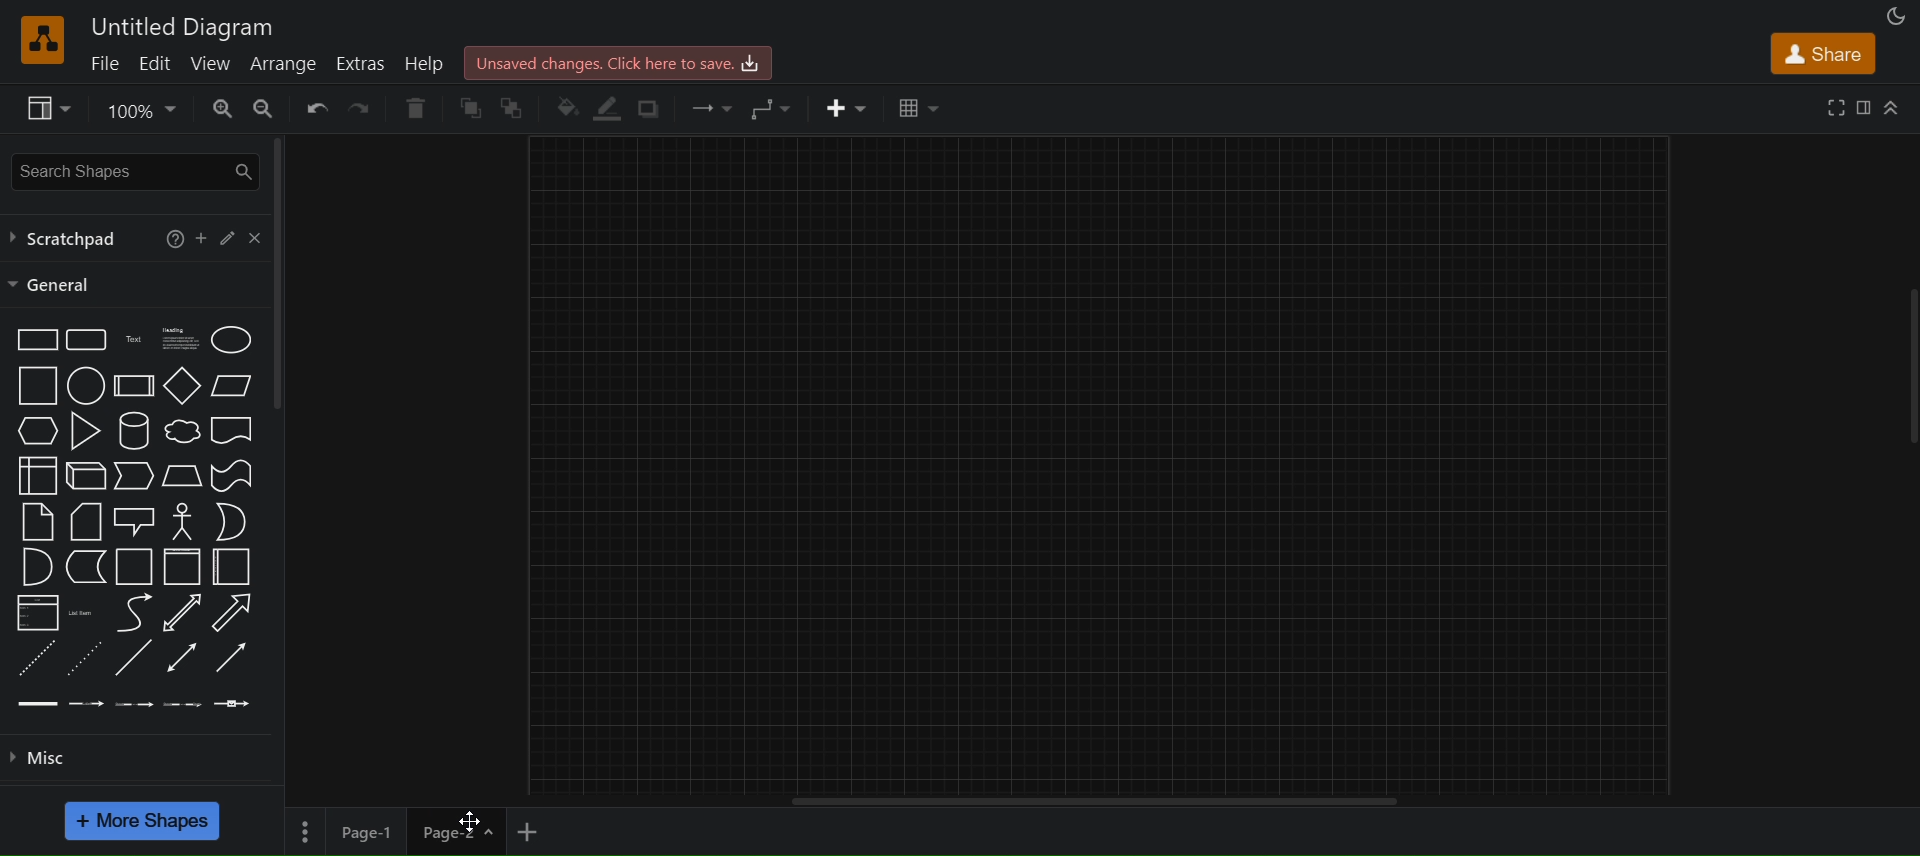 The height and width of the screenshot is (856, 1920). Describe the element at coordinates (223, 108) in the screenshot. I see `zoom in` at that location.